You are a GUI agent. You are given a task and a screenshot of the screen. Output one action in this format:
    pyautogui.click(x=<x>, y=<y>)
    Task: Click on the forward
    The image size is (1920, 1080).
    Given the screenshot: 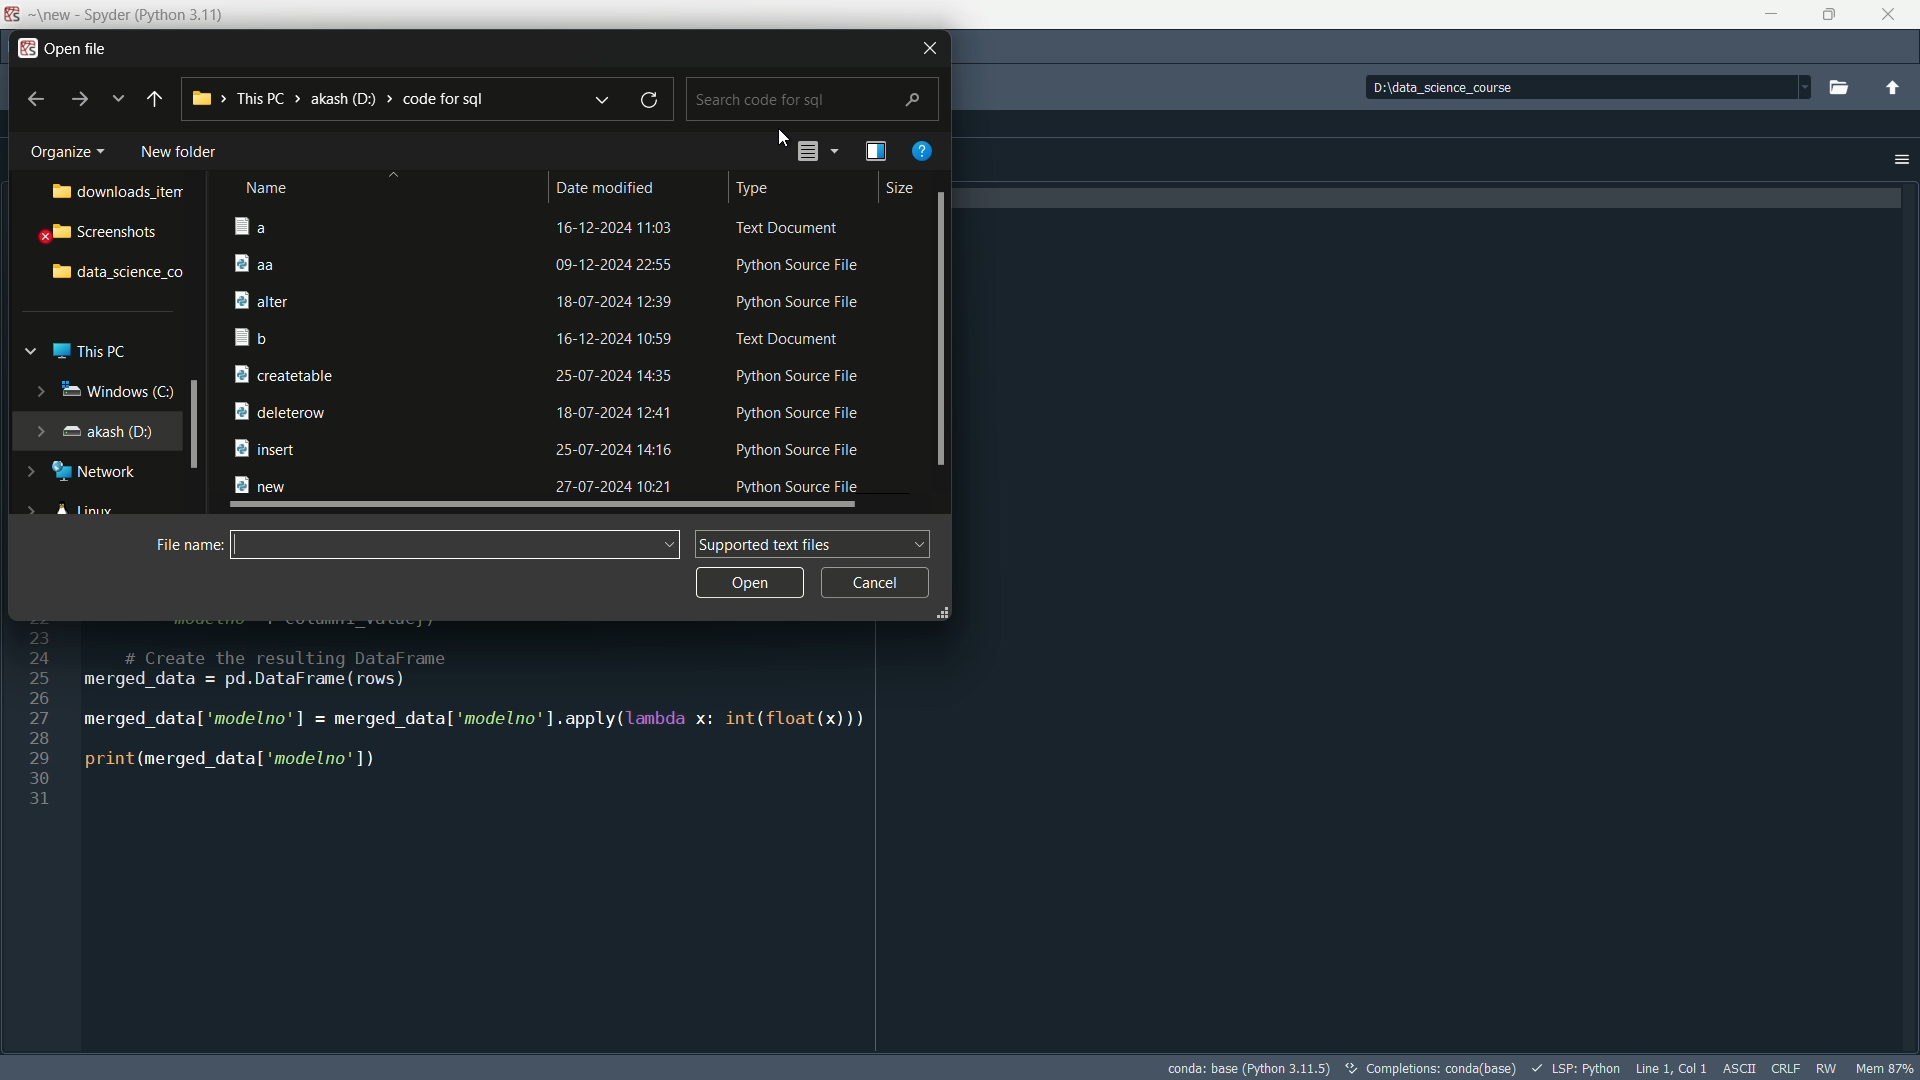 What is the action you would take?
    pyautogui.click(x=80, y=99)
    